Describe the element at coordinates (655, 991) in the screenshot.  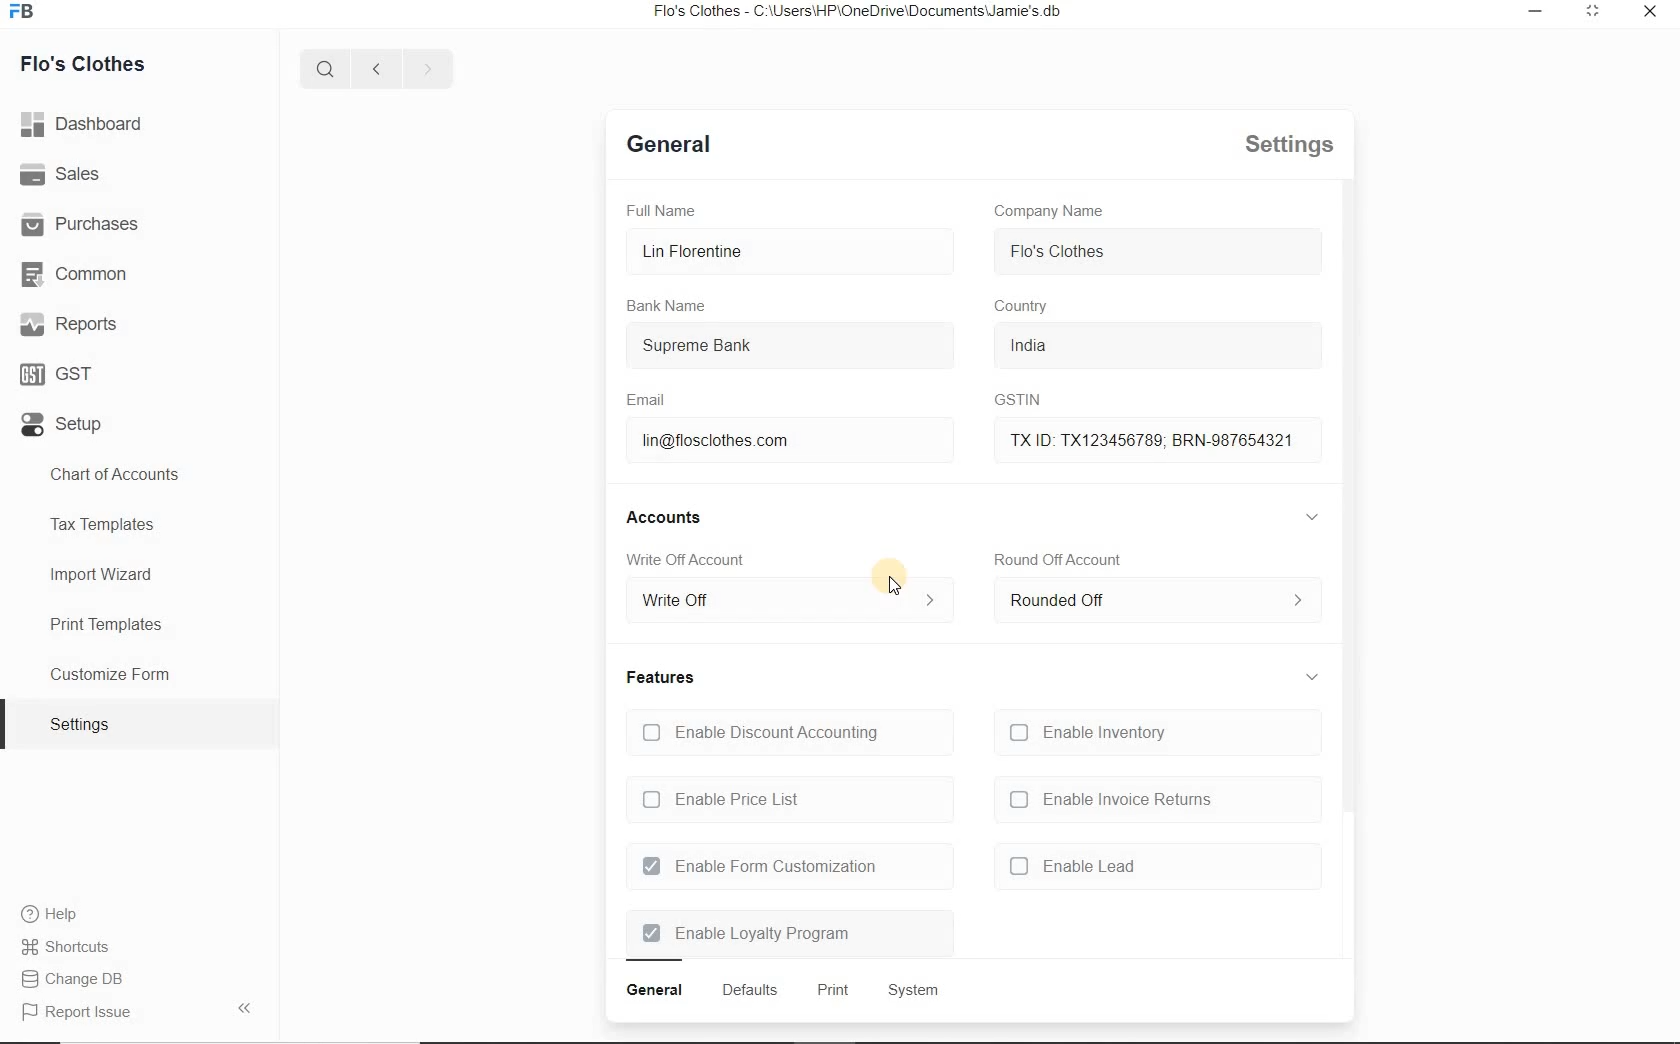
I see `general` at that location.